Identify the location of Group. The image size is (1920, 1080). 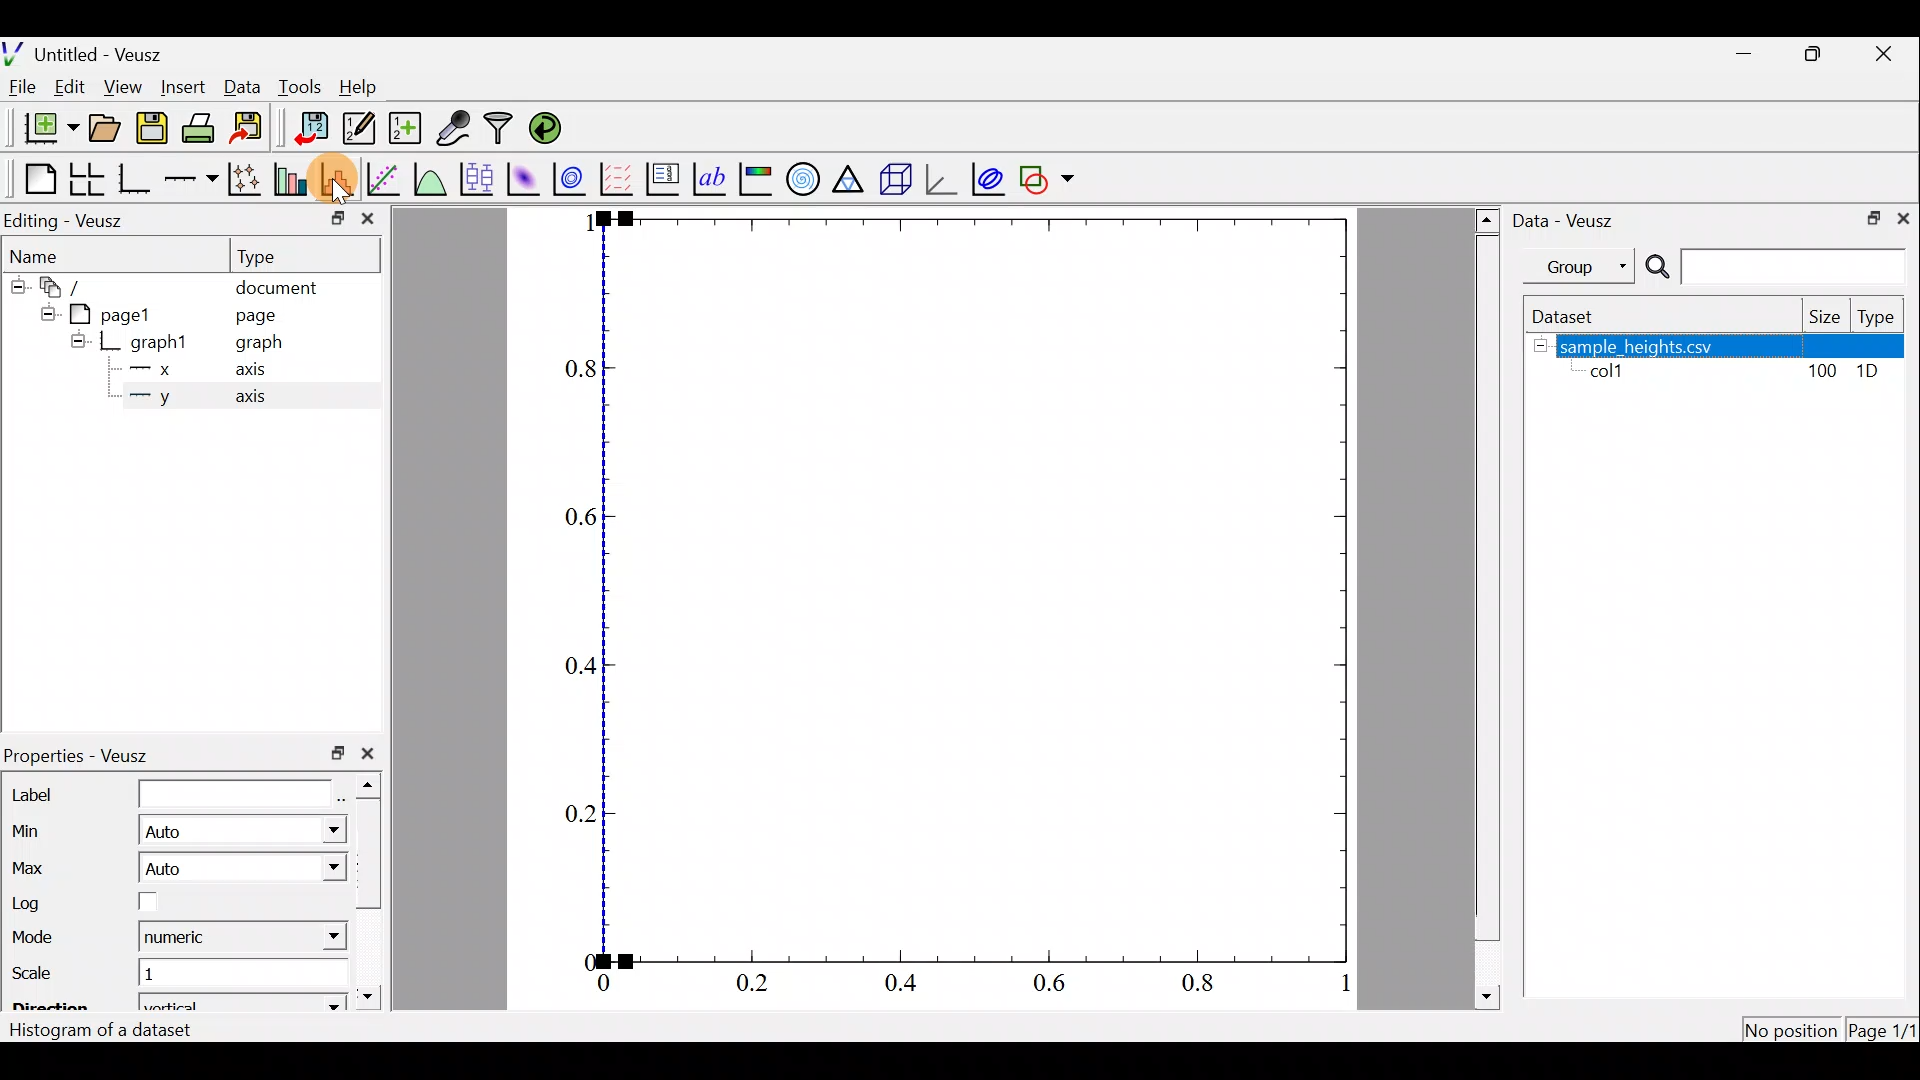
(1584, 266).